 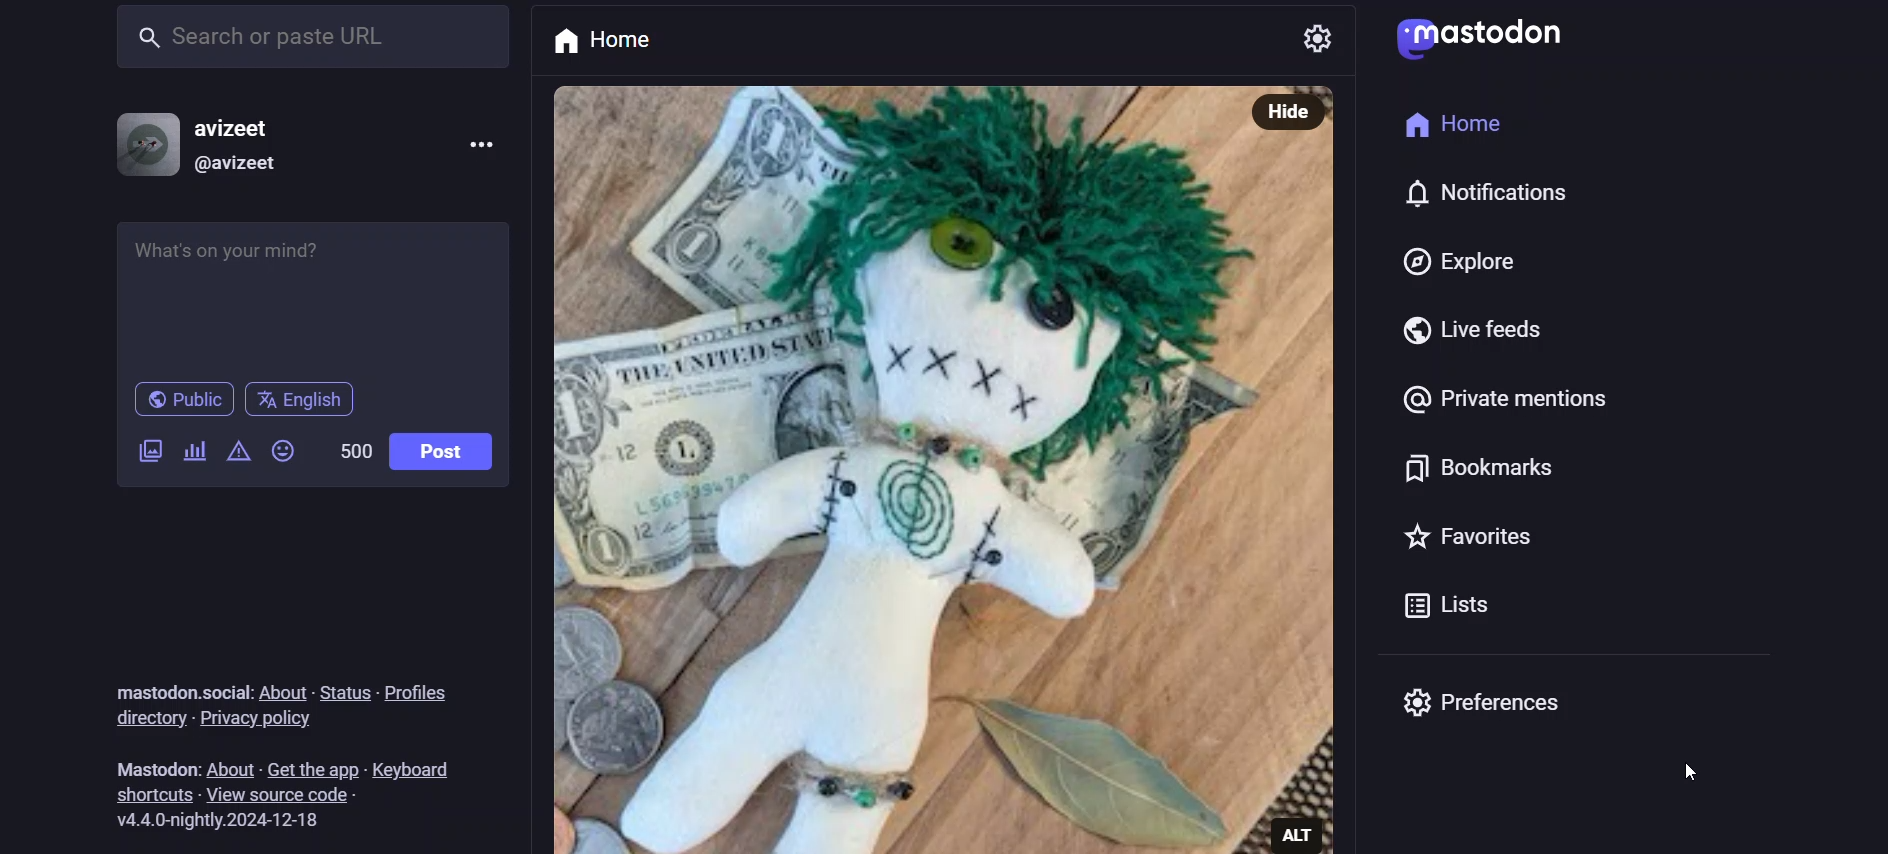 I want to click on status, so click(x=345, y=694).